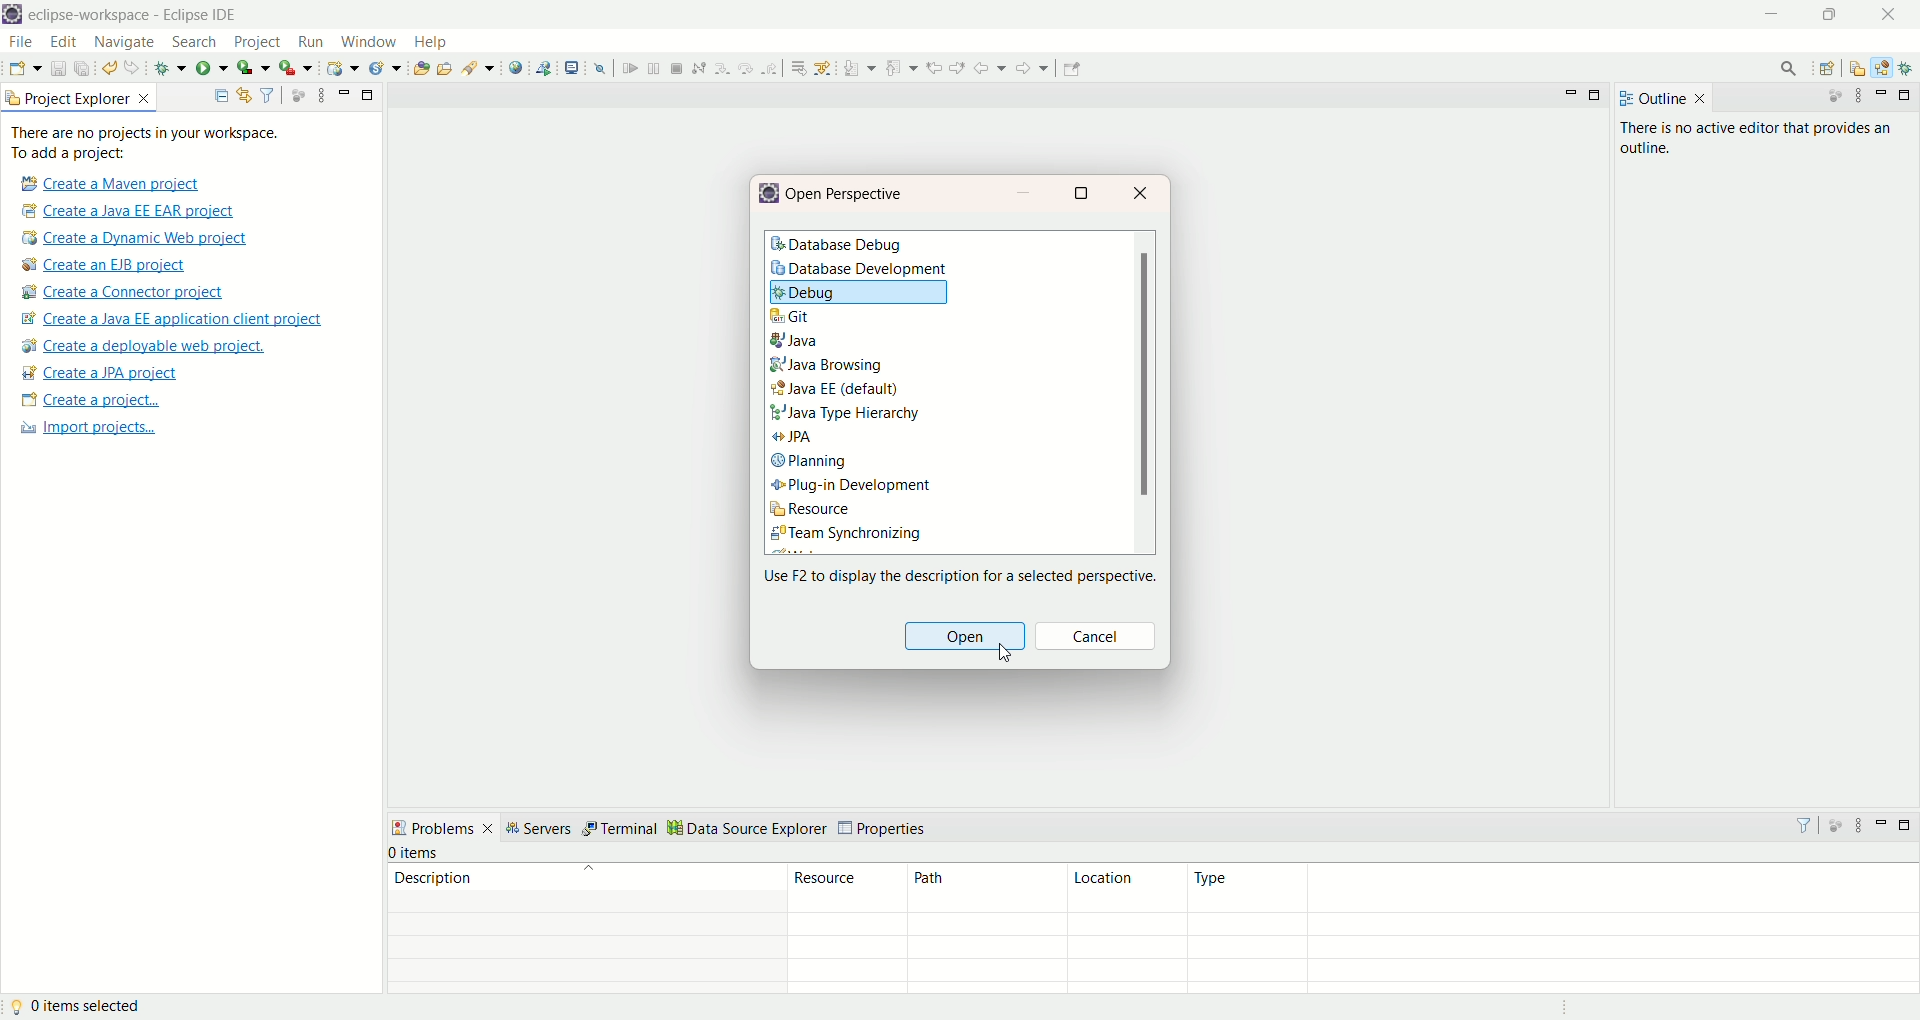 This screenshot has height=1020, width=1920. Describe the element at coordinates (600, 70) in the screenshot. I see `skip all breakpoints` at that location.